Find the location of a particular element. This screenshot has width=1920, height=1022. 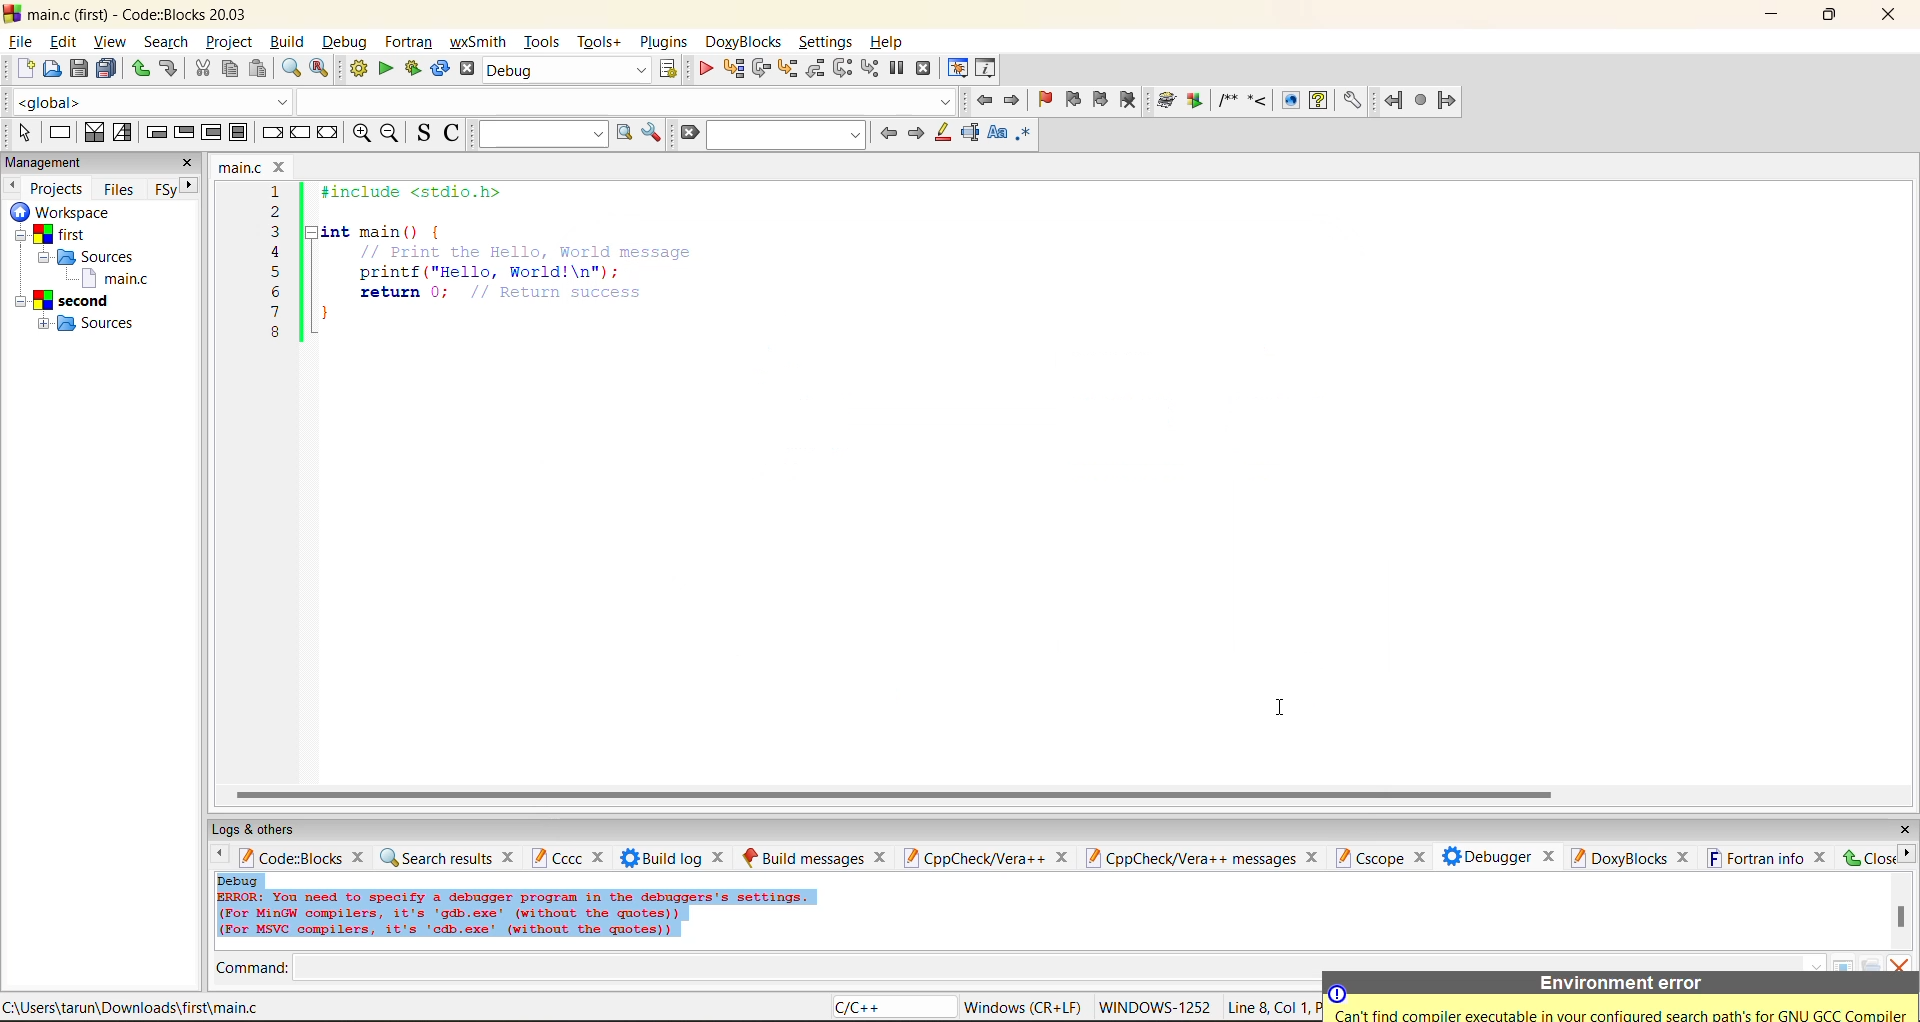

error info is located at coordinates (1624, 1015).